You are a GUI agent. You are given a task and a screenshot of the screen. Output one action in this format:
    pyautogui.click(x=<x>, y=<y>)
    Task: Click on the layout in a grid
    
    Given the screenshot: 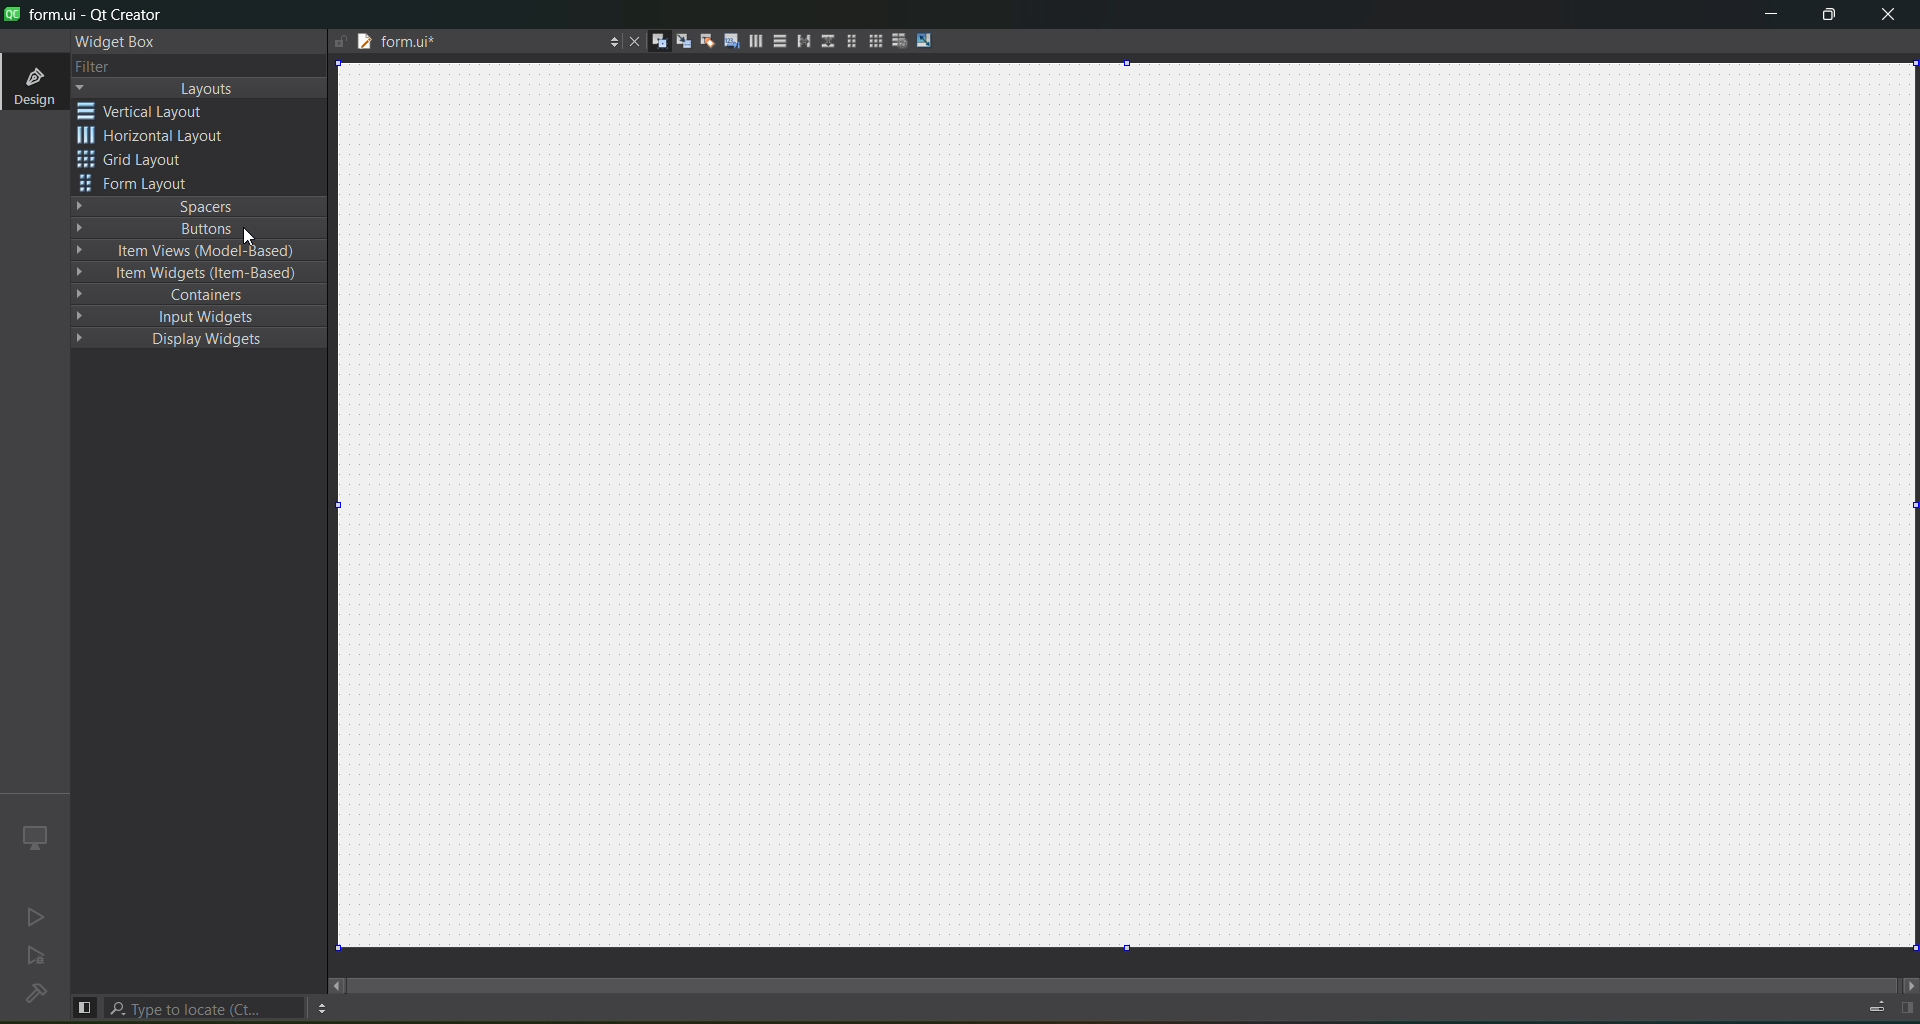 What is the action you would take?
    pyautogui.click(x=874, y=43)
    